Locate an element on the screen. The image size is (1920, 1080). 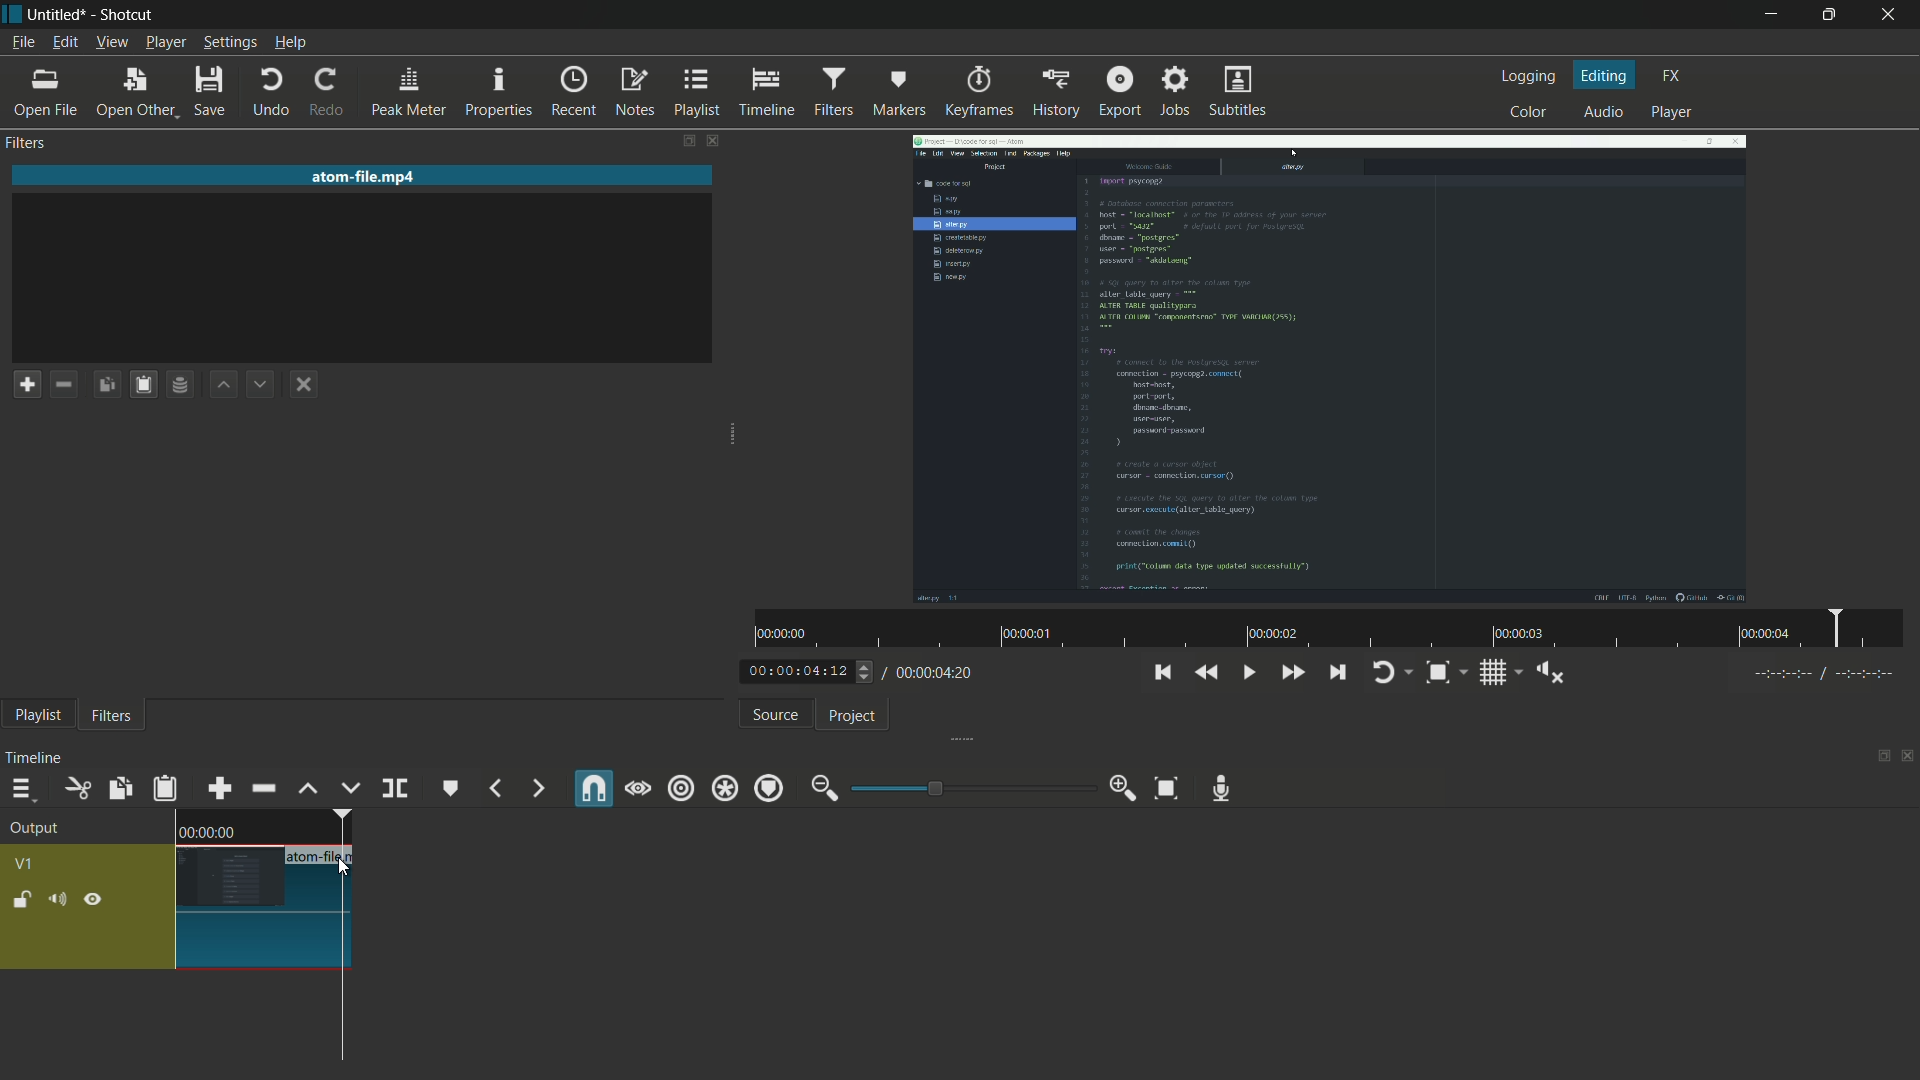
help menu is located at coordinates (290, 42).